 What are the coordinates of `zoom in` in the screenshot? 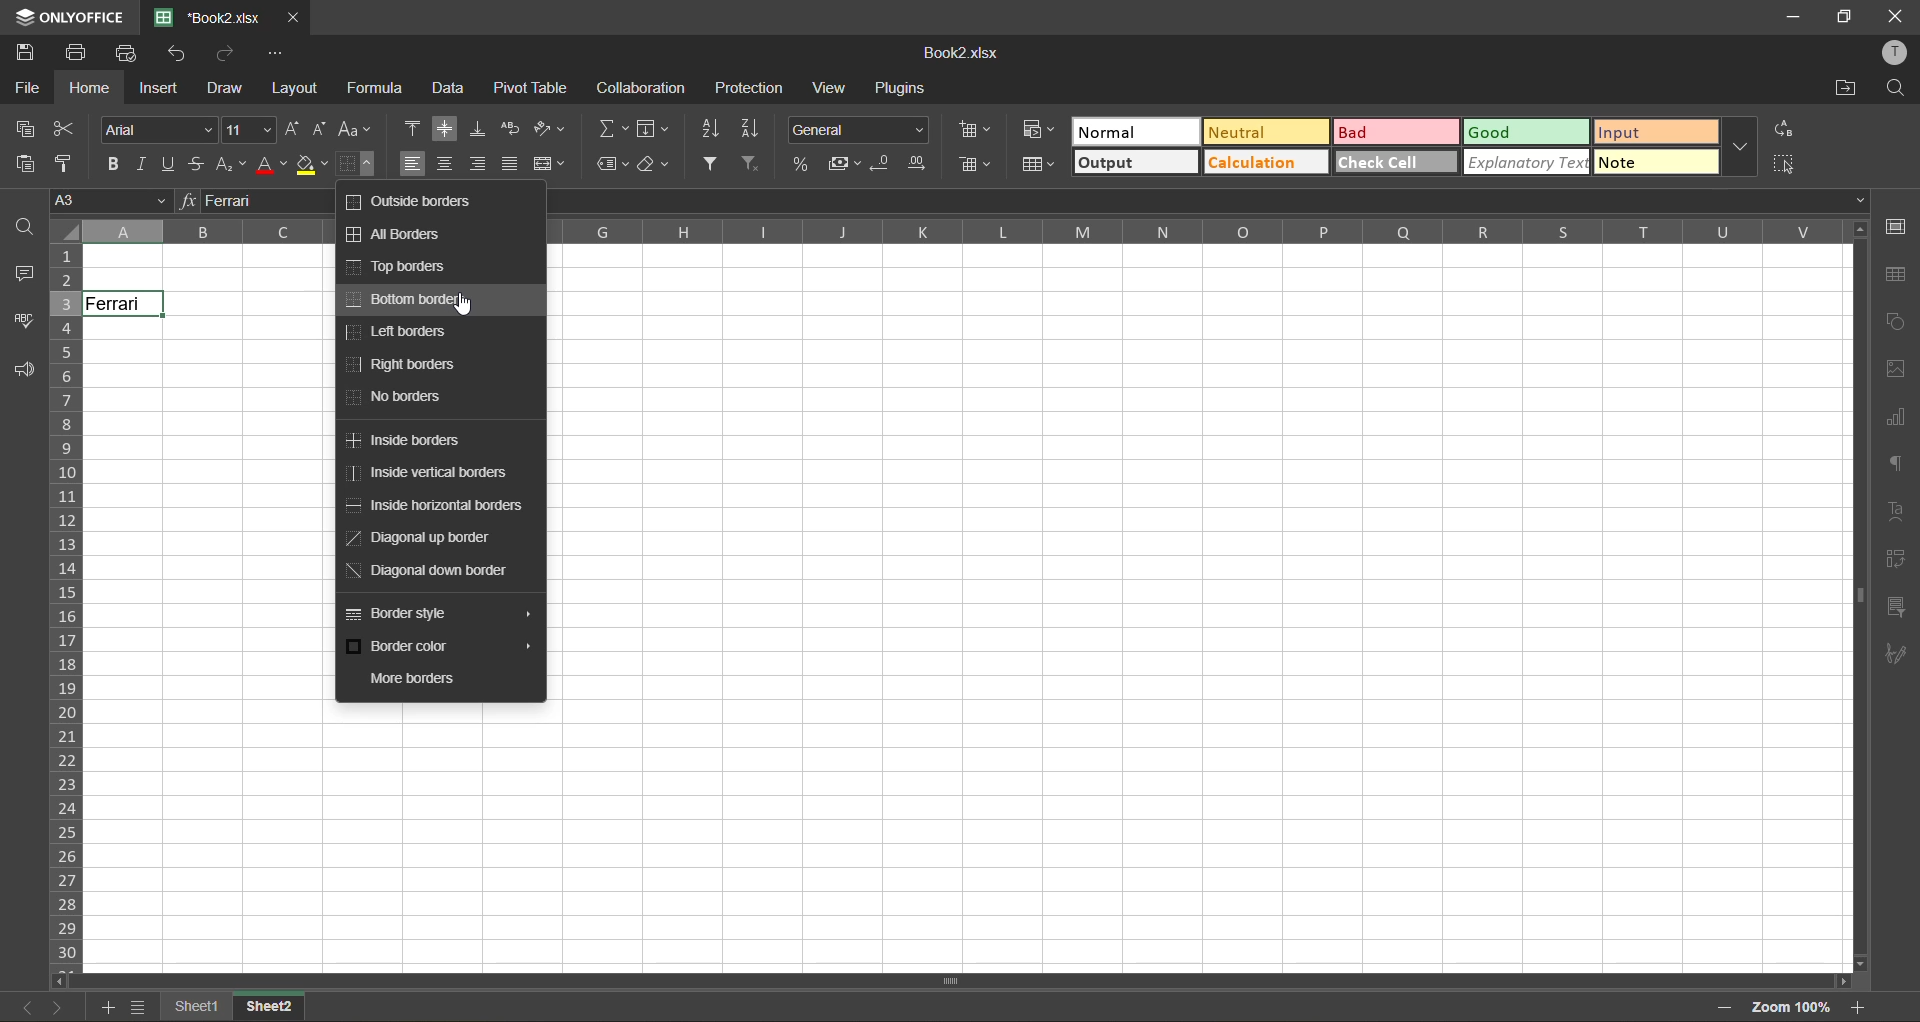 It's located at (1861, 1007).